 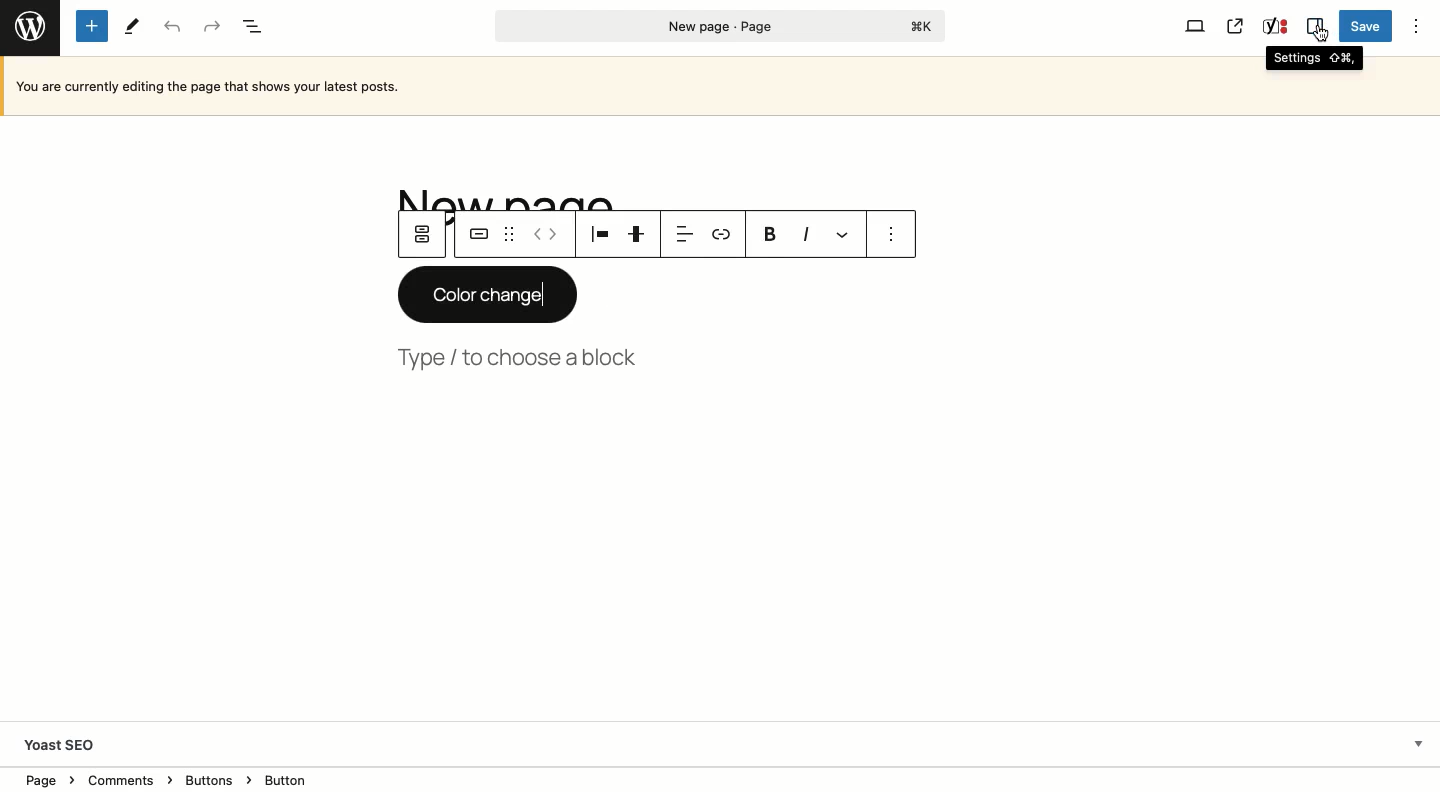 What do you see at coordinates (892, 235) in the screenshot?
I see `Options` at bounding box center [892, 235].